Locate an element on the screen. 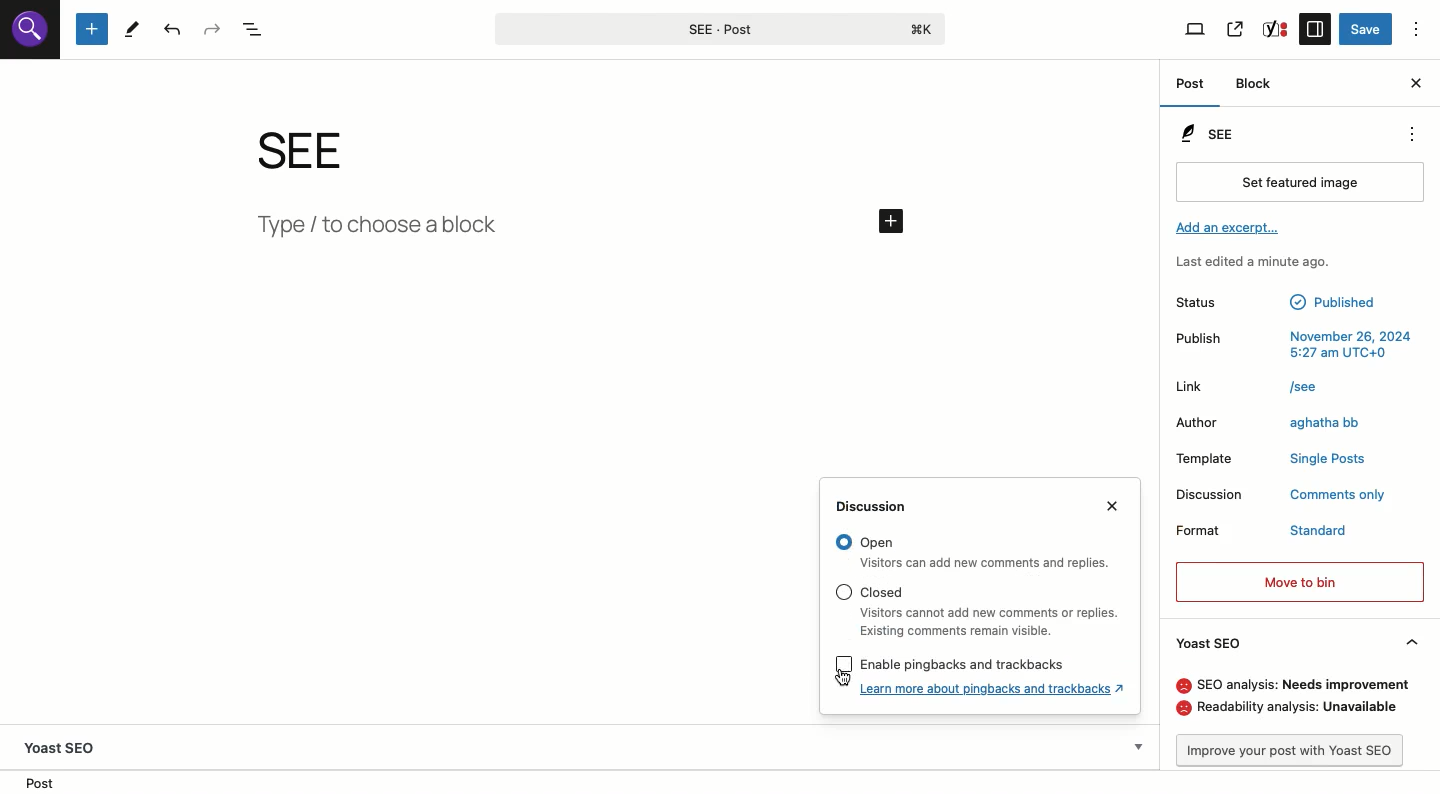 This screenshot has height=794, width=1440. Status published is located at coordinates (1282, 302).